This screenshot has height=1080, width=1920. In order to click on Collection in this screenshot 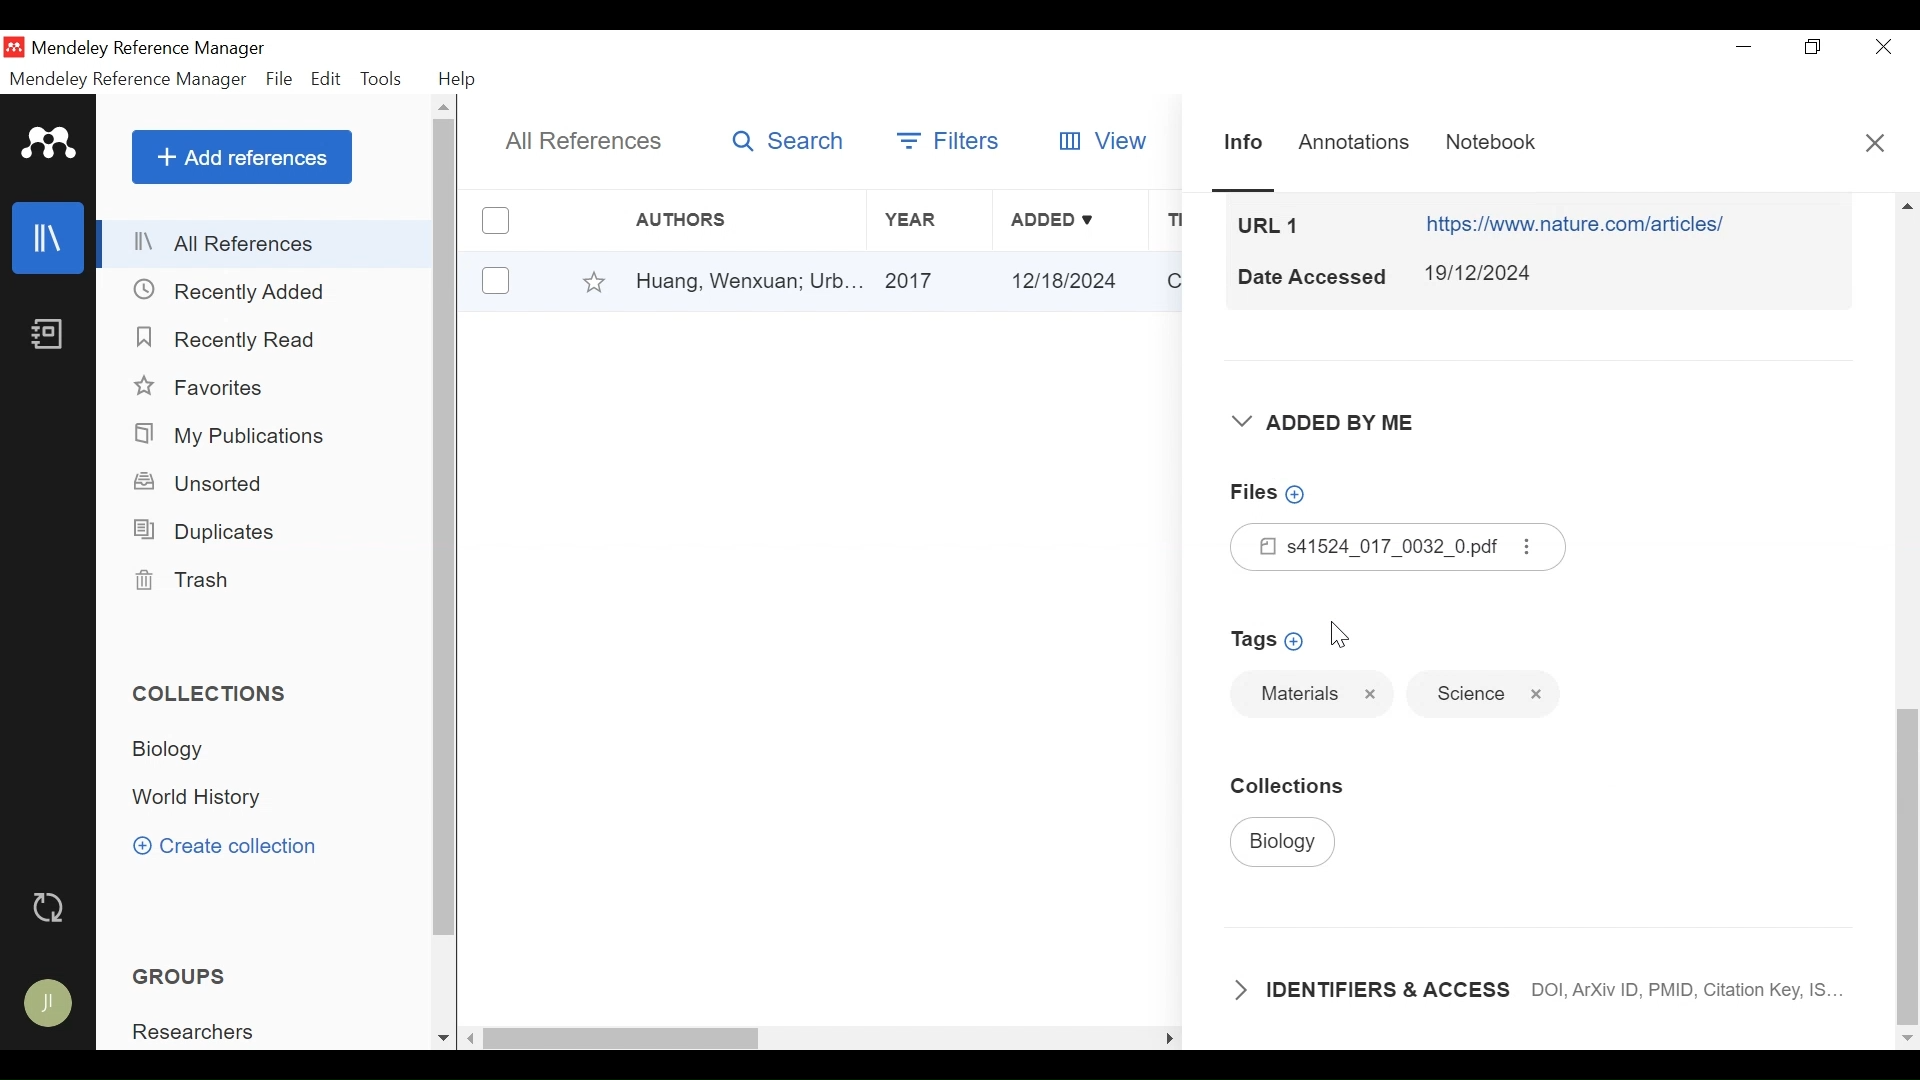, I will do `click(207, 798)`.